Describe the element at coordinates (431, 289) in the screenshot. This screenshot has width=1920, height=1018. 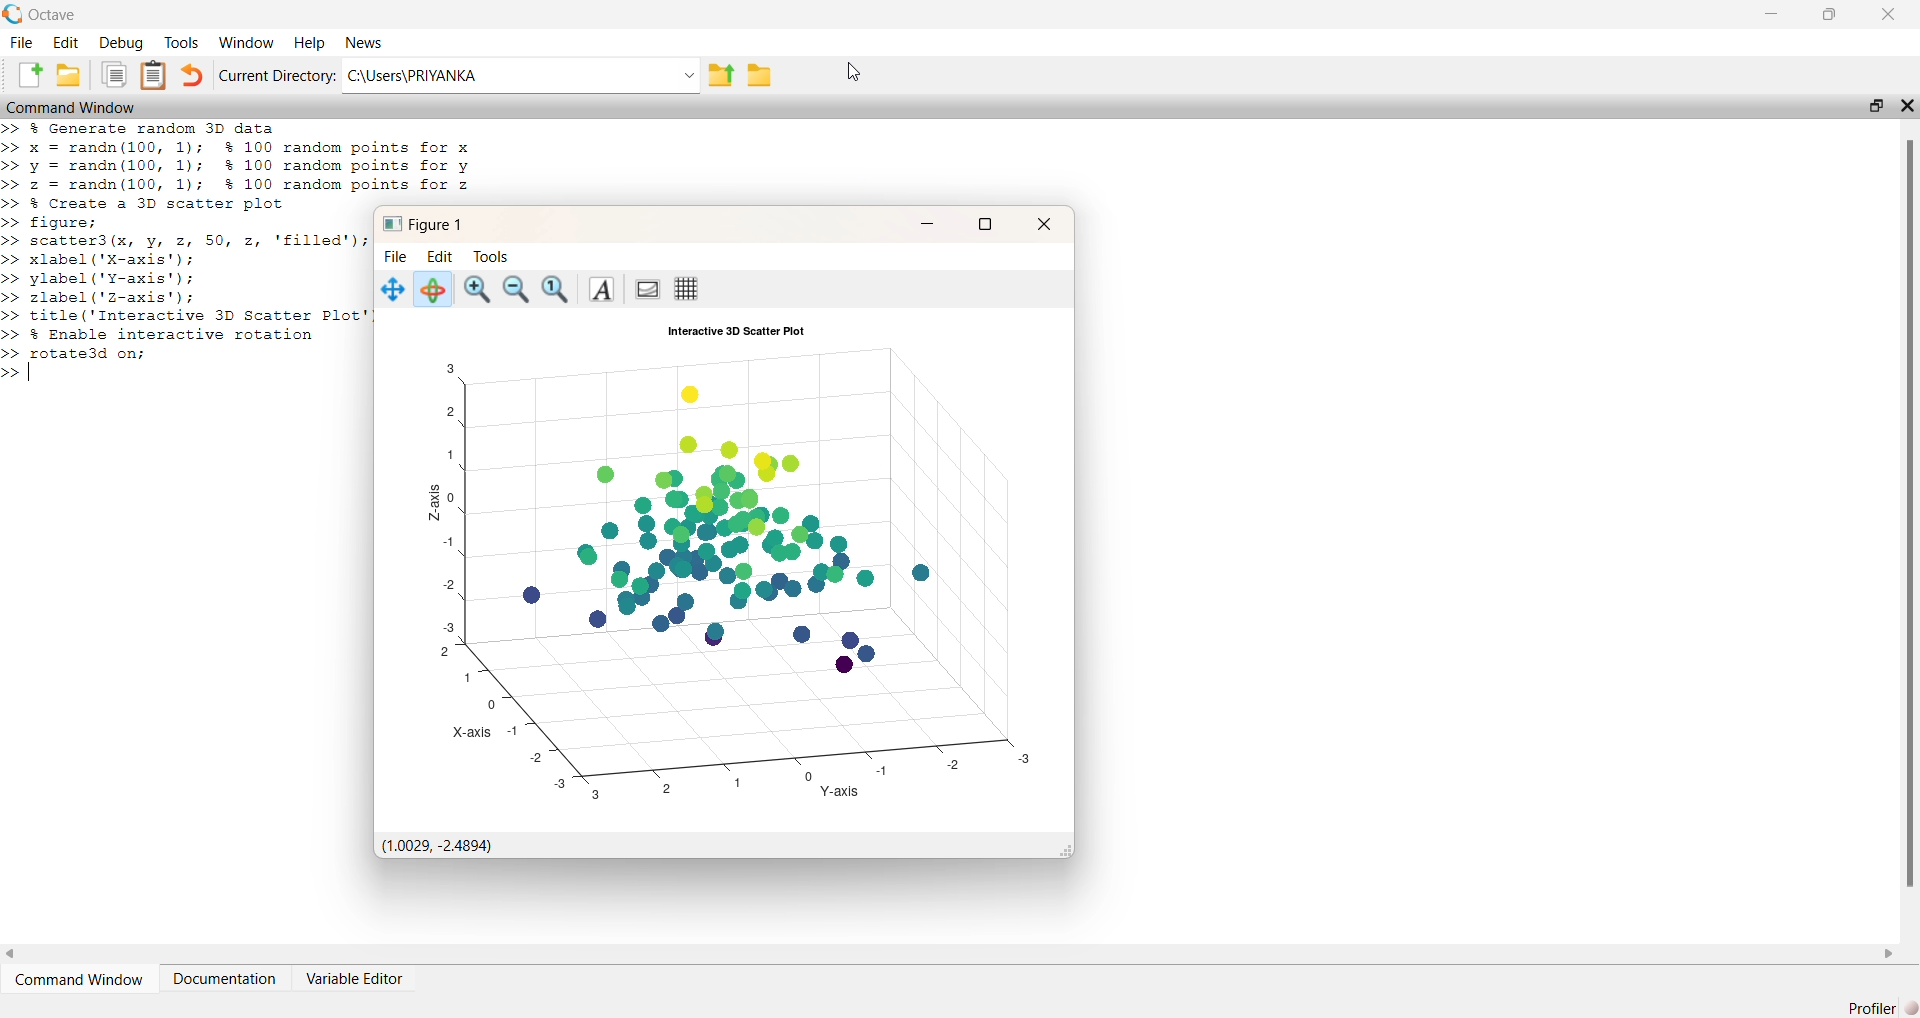
I see `rotate` at that location.